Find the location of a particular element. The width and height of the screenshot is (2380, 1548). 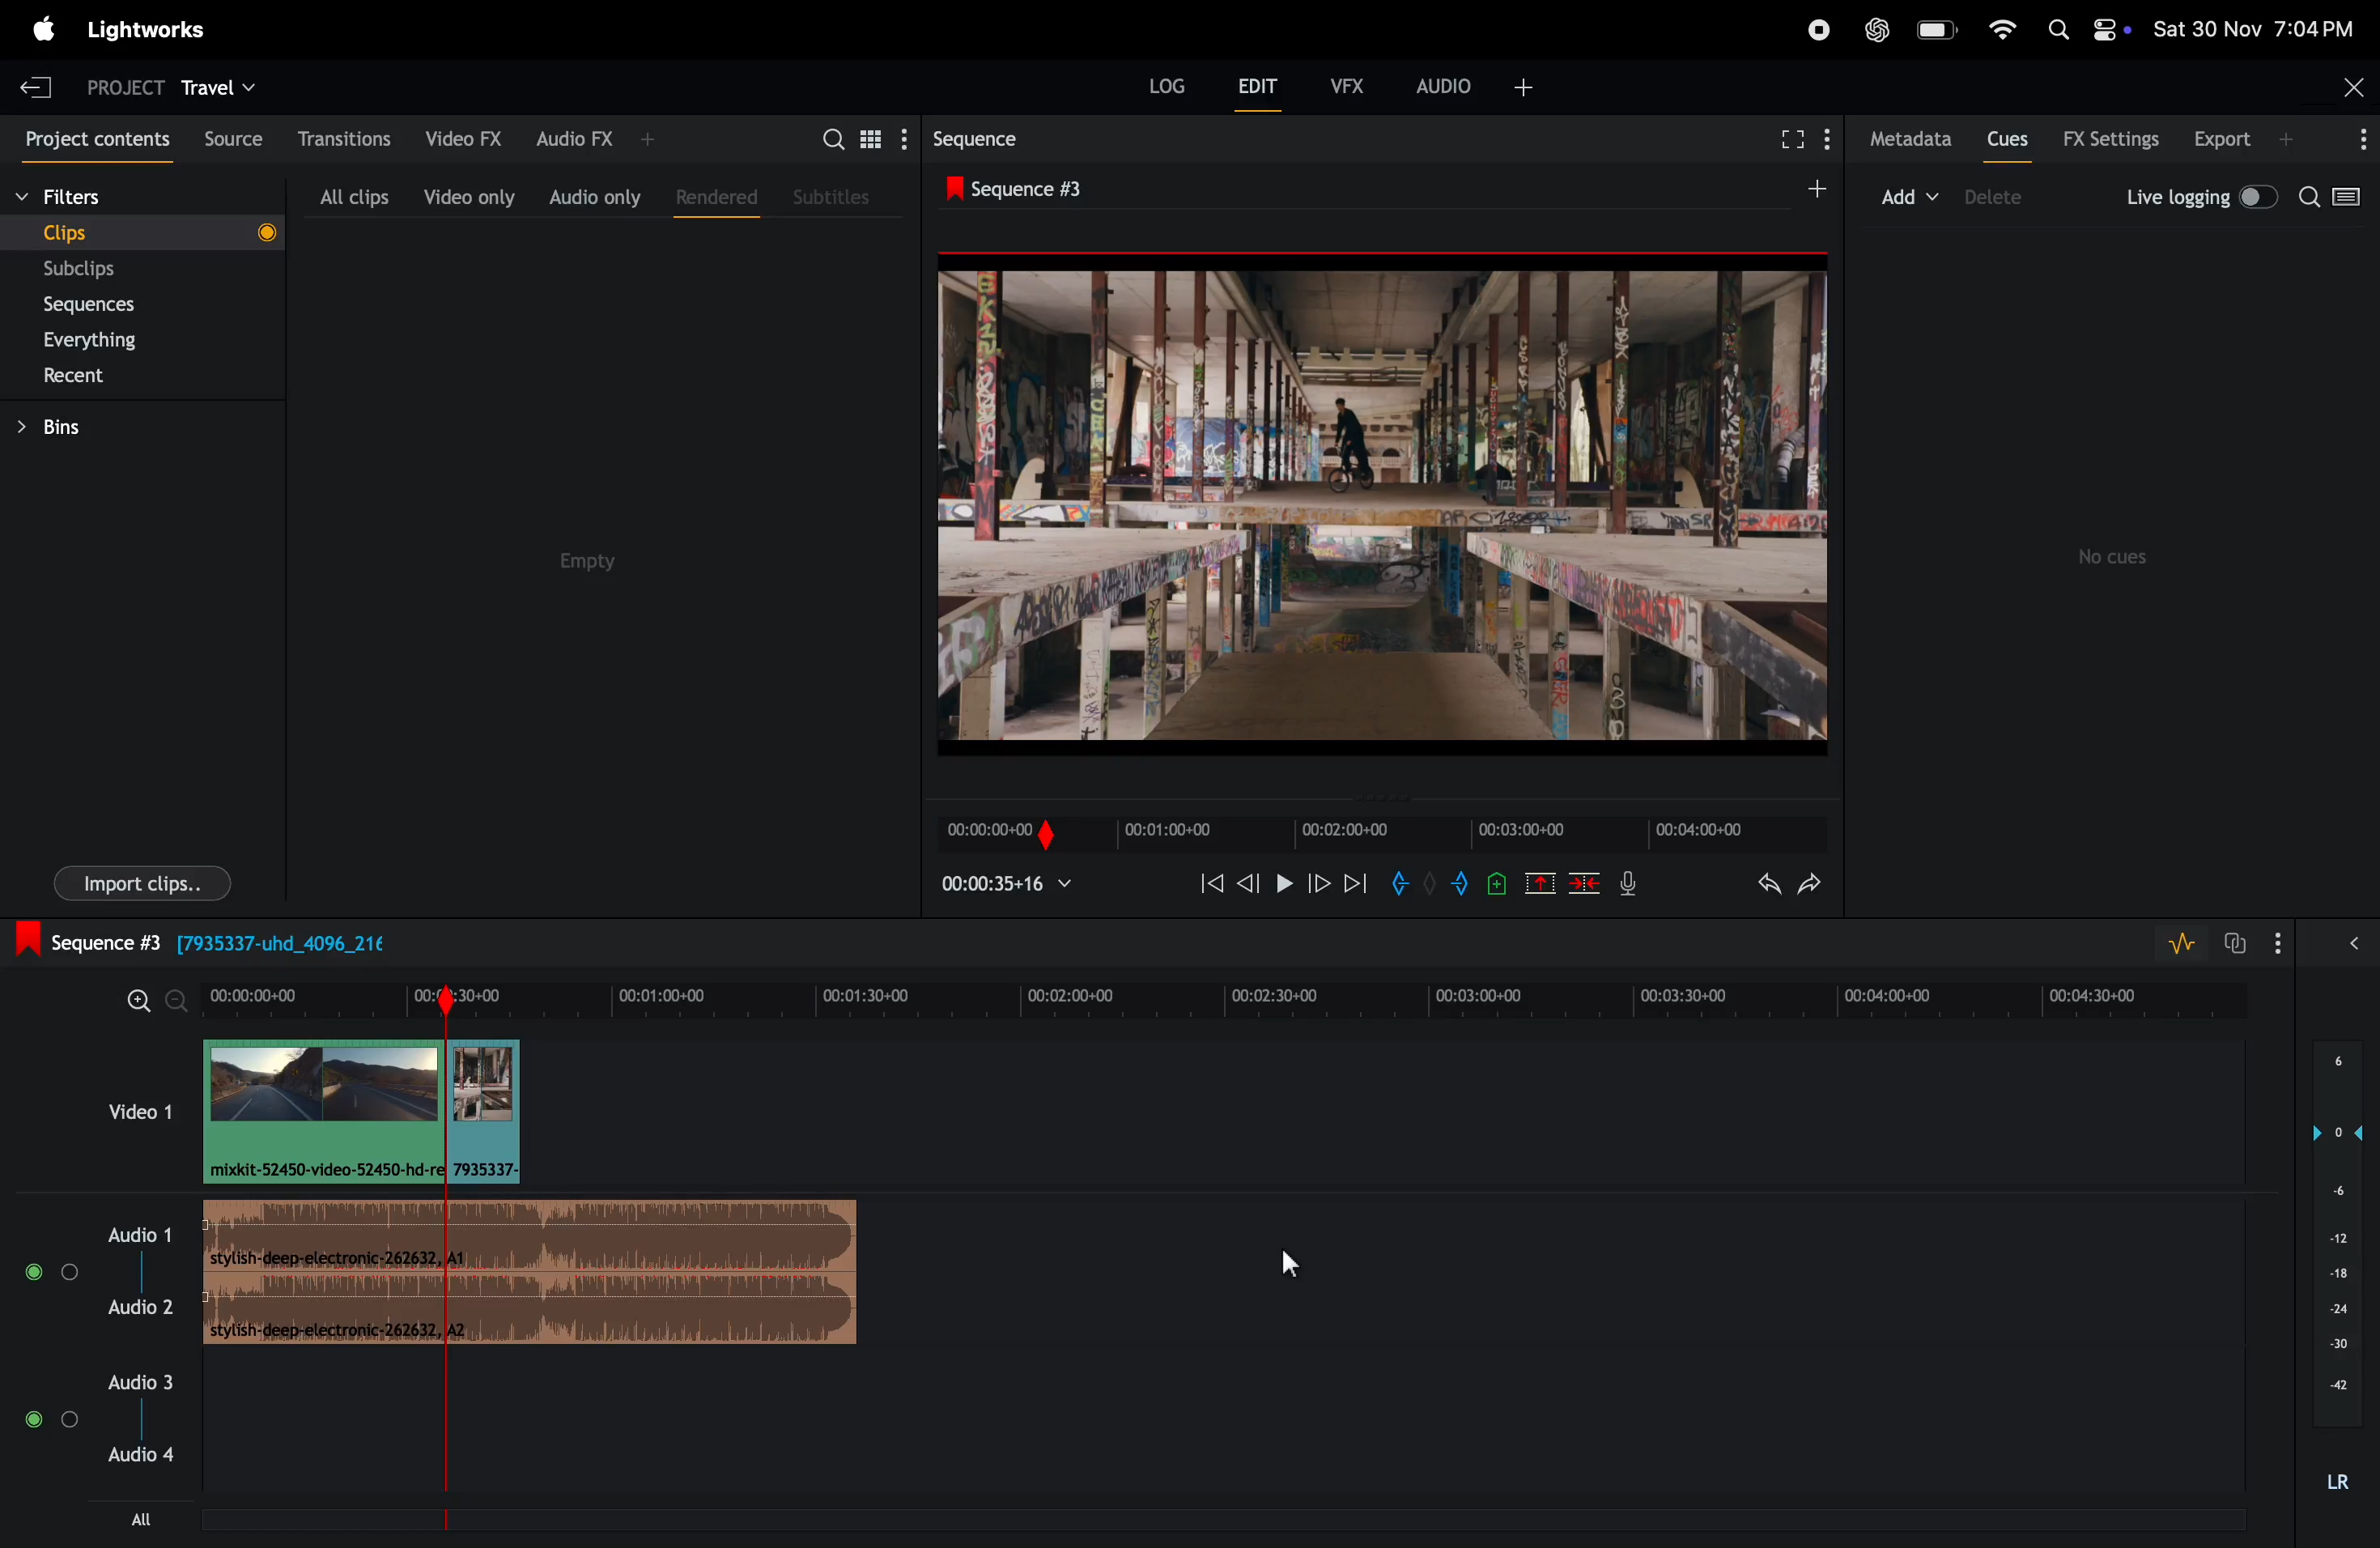

videos only is located at coordinates (469, 192).